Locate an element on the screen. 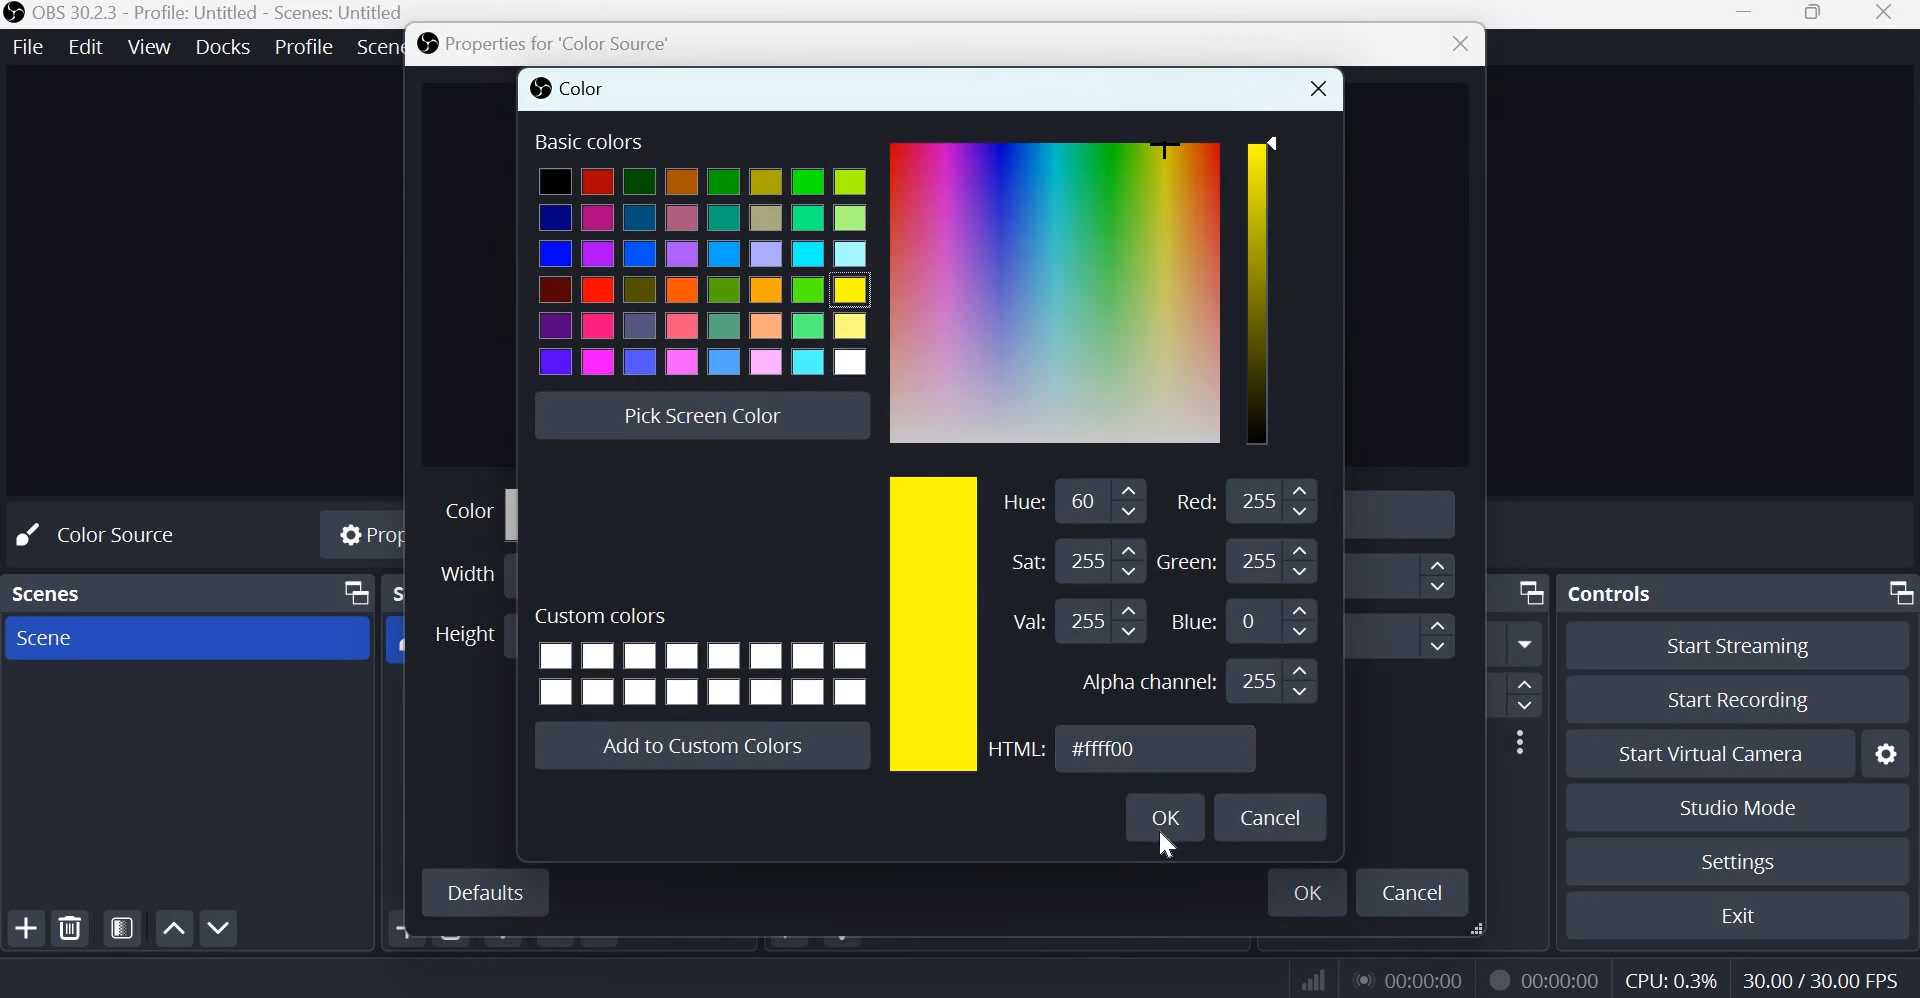 This screenshot has width=1920, height=998. Controls is located at coordinates (1615, 590).